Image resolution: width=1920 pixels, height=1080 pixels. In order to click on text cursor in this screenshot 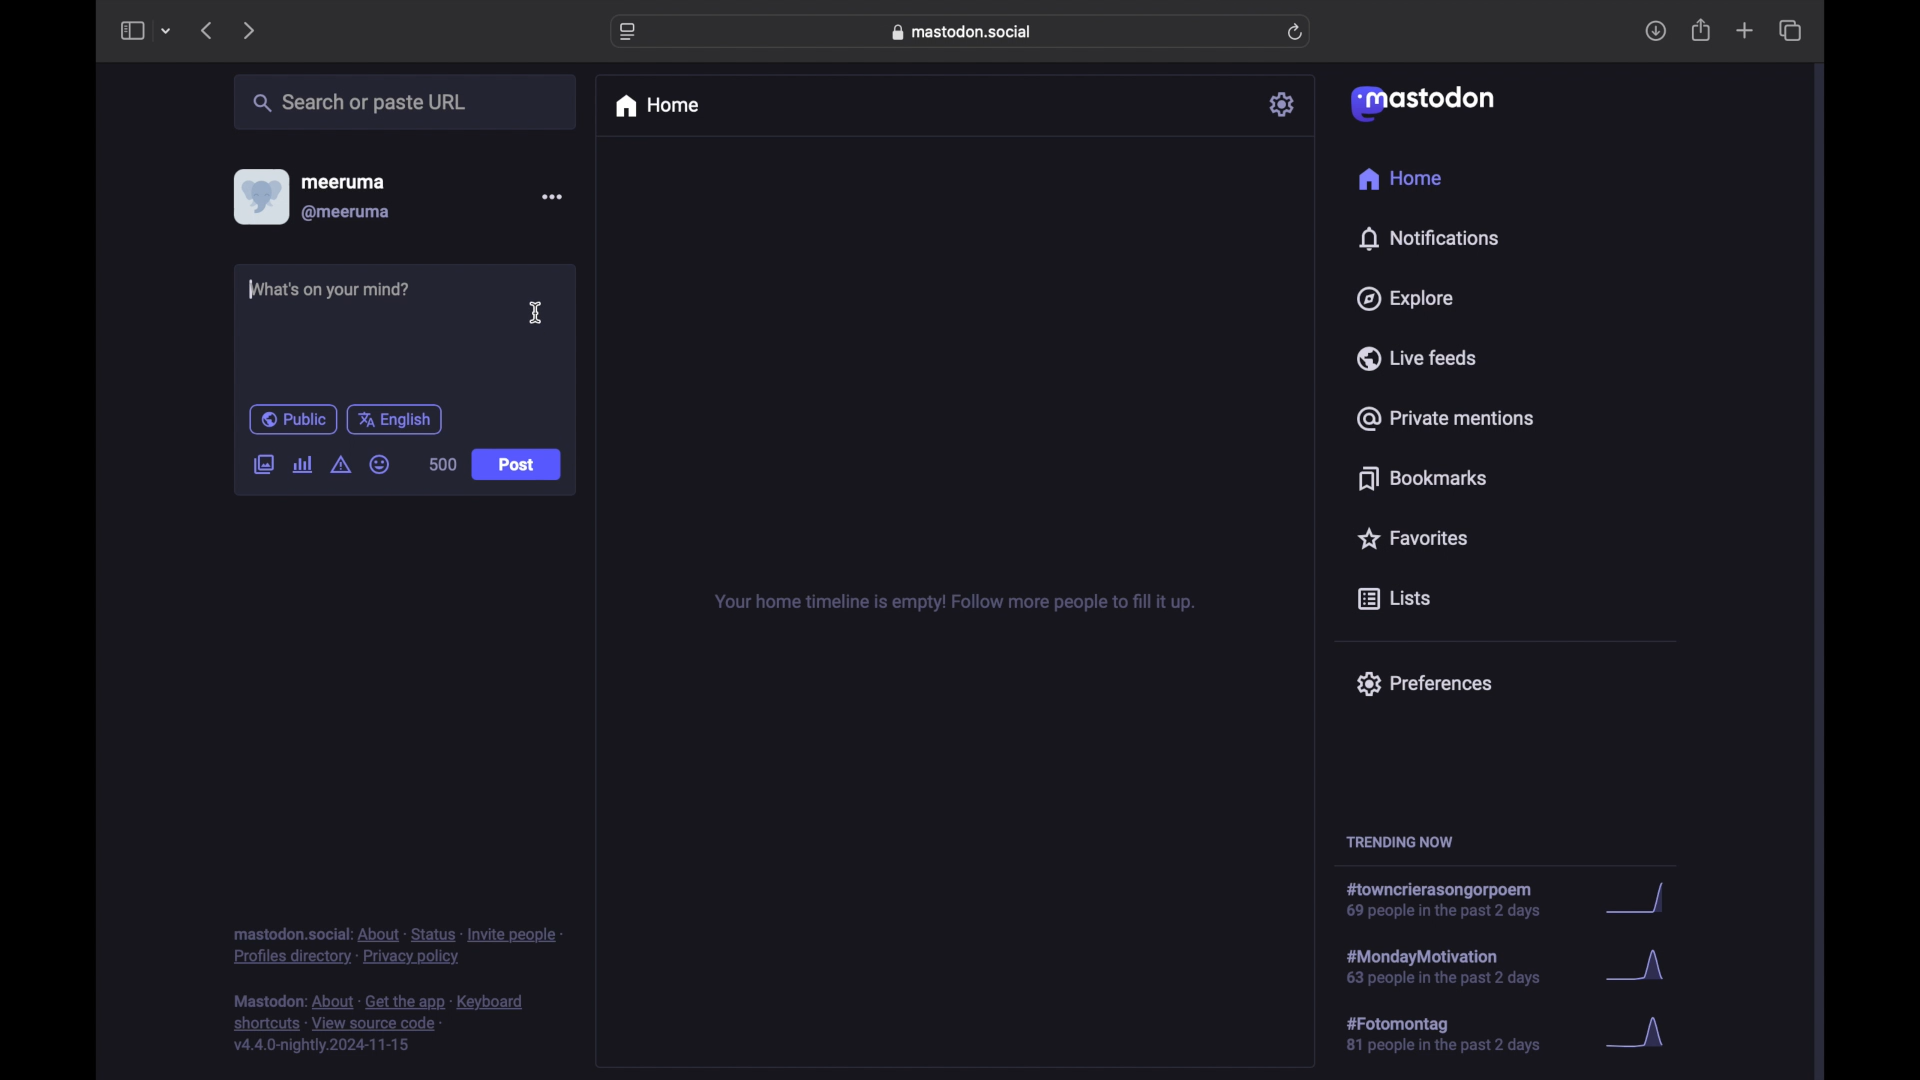, I will do `click(251, 289)`.